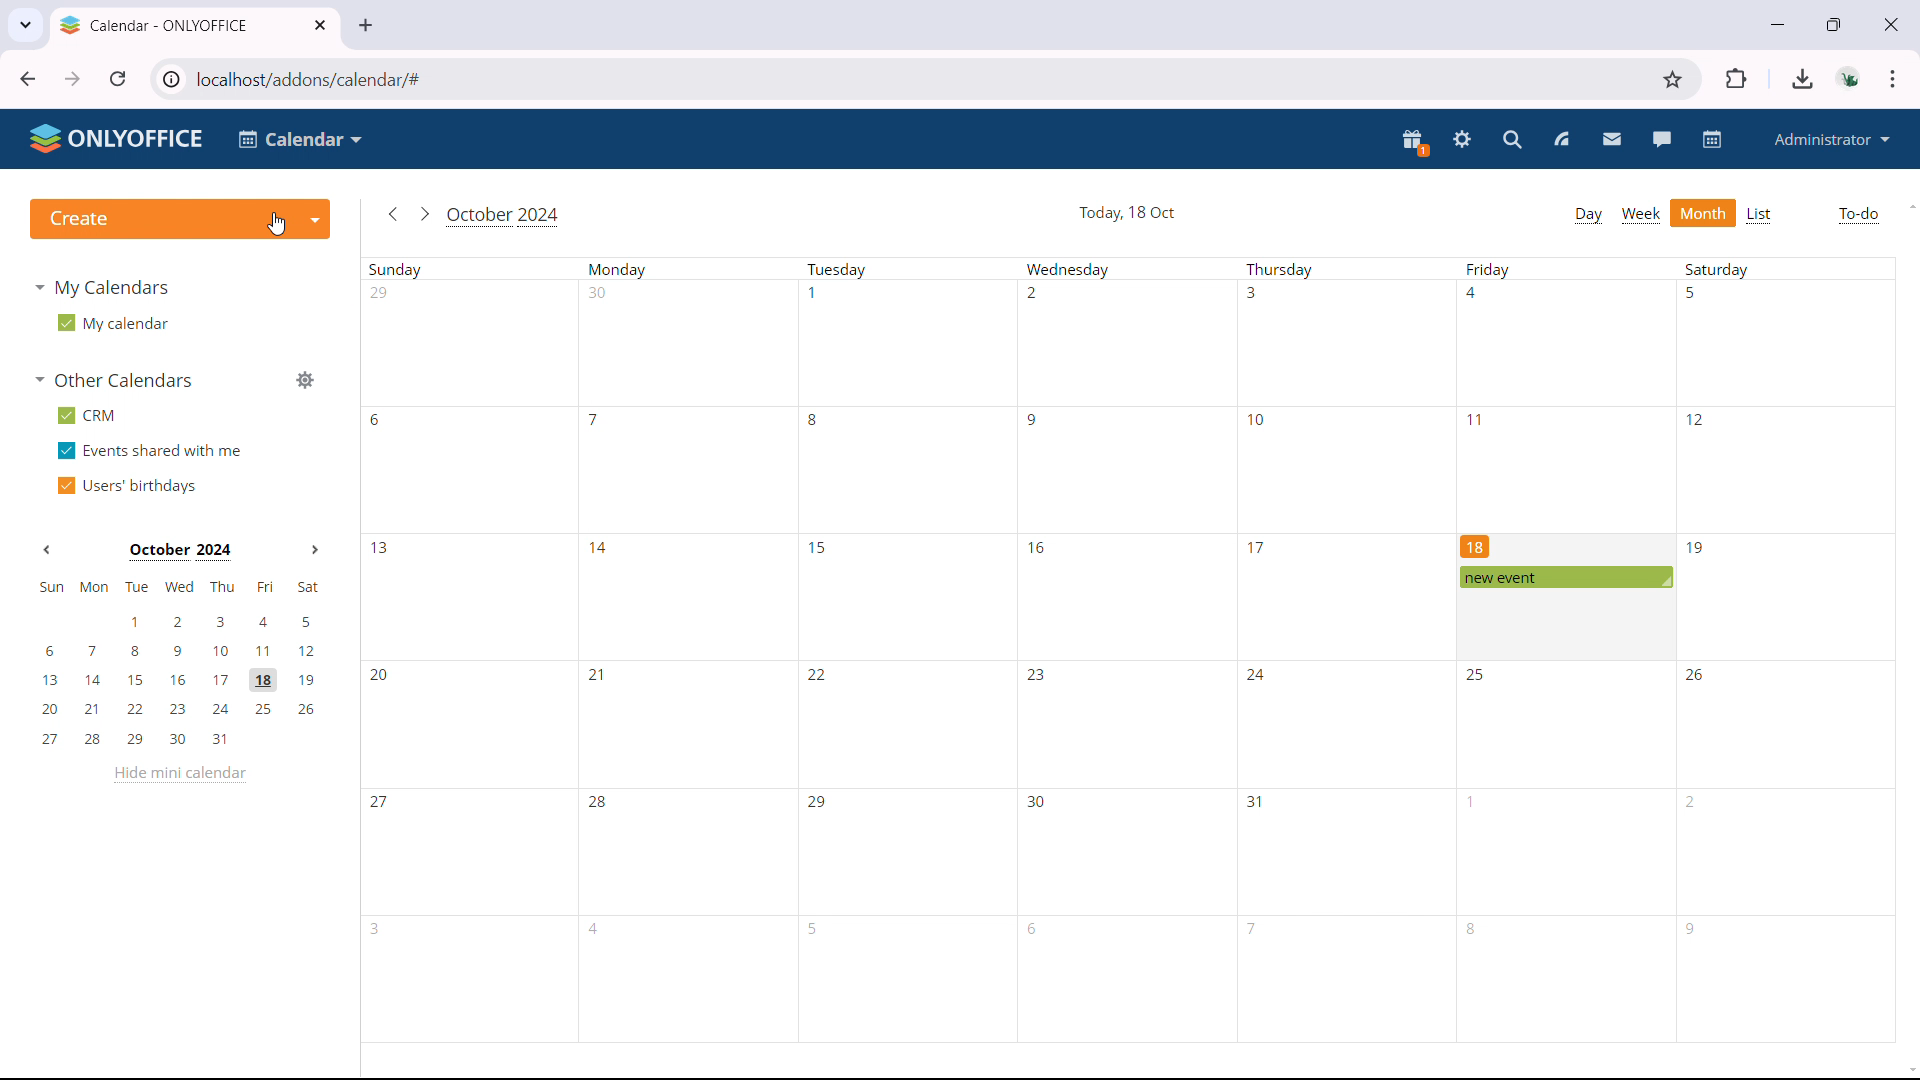  What do you see at coordinates (1037, 802) in the screenshot?
I see `30` at bounding box center [1037, 802].